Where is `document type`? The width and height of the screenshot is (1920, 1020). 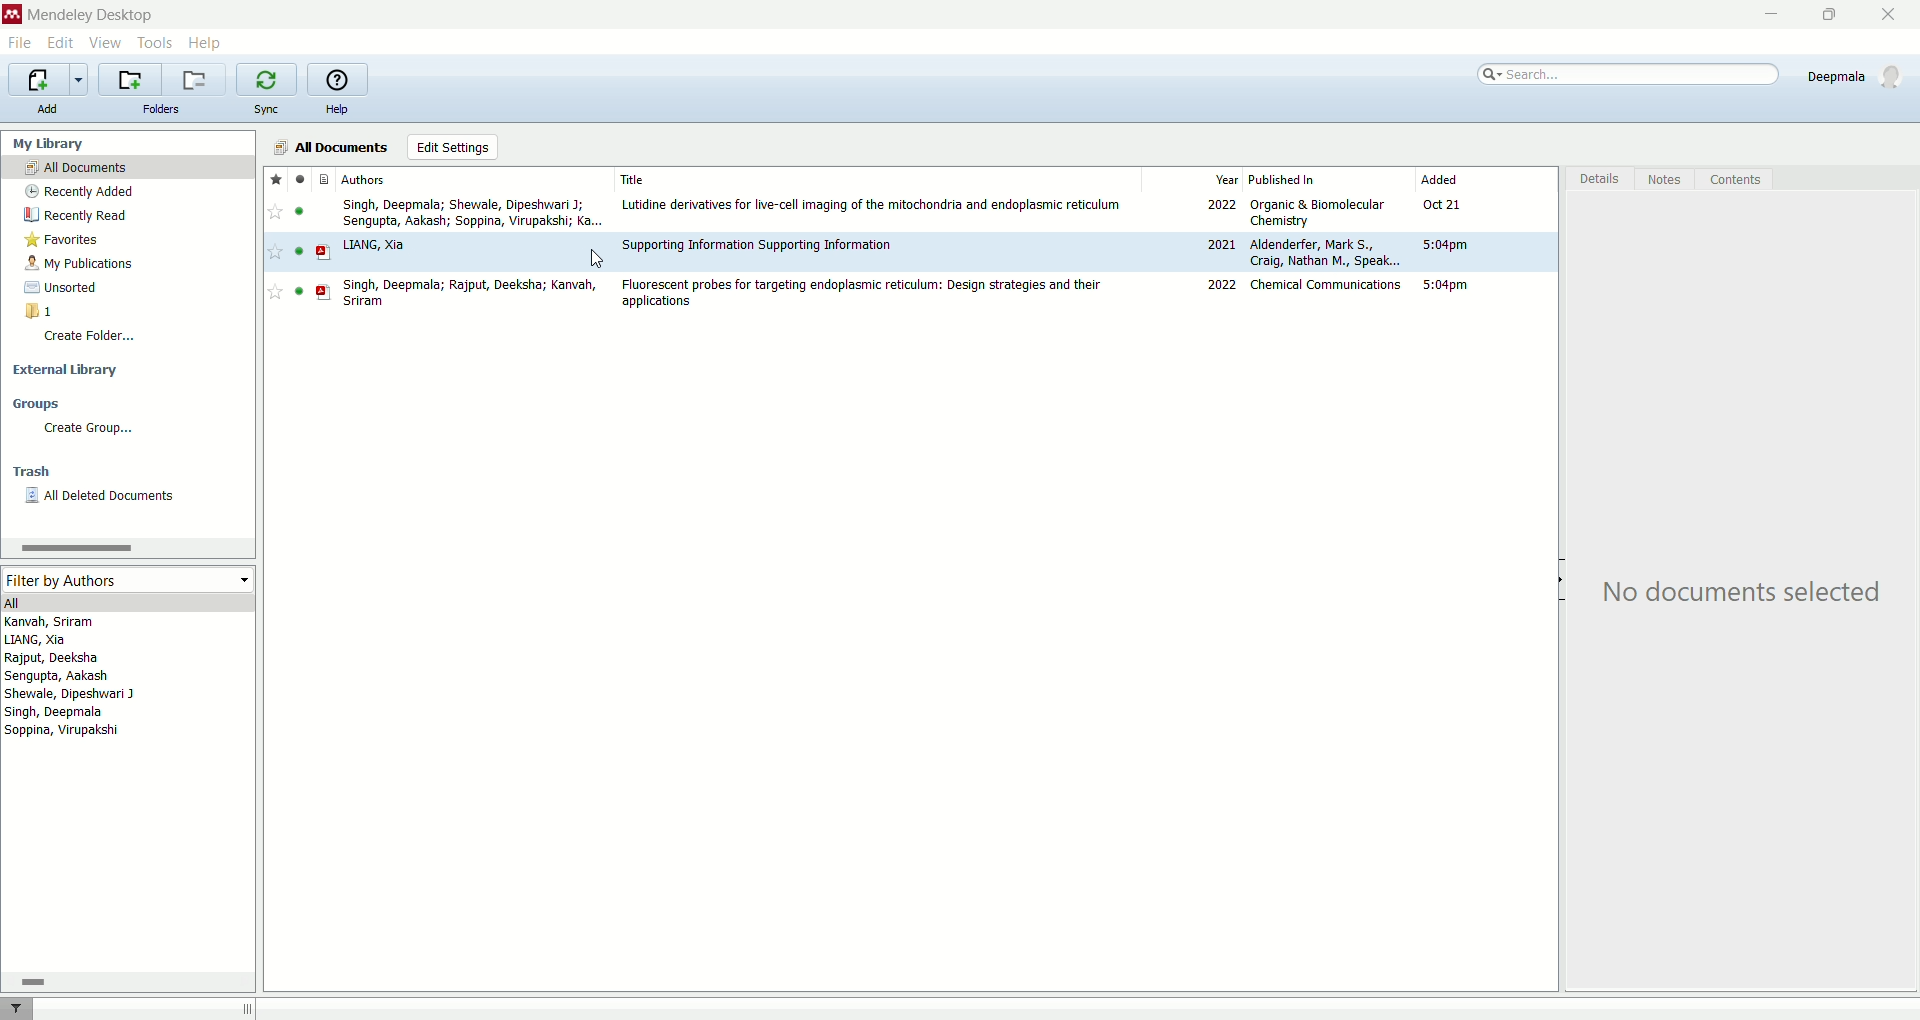
document type is located at coordinates (323, 178).